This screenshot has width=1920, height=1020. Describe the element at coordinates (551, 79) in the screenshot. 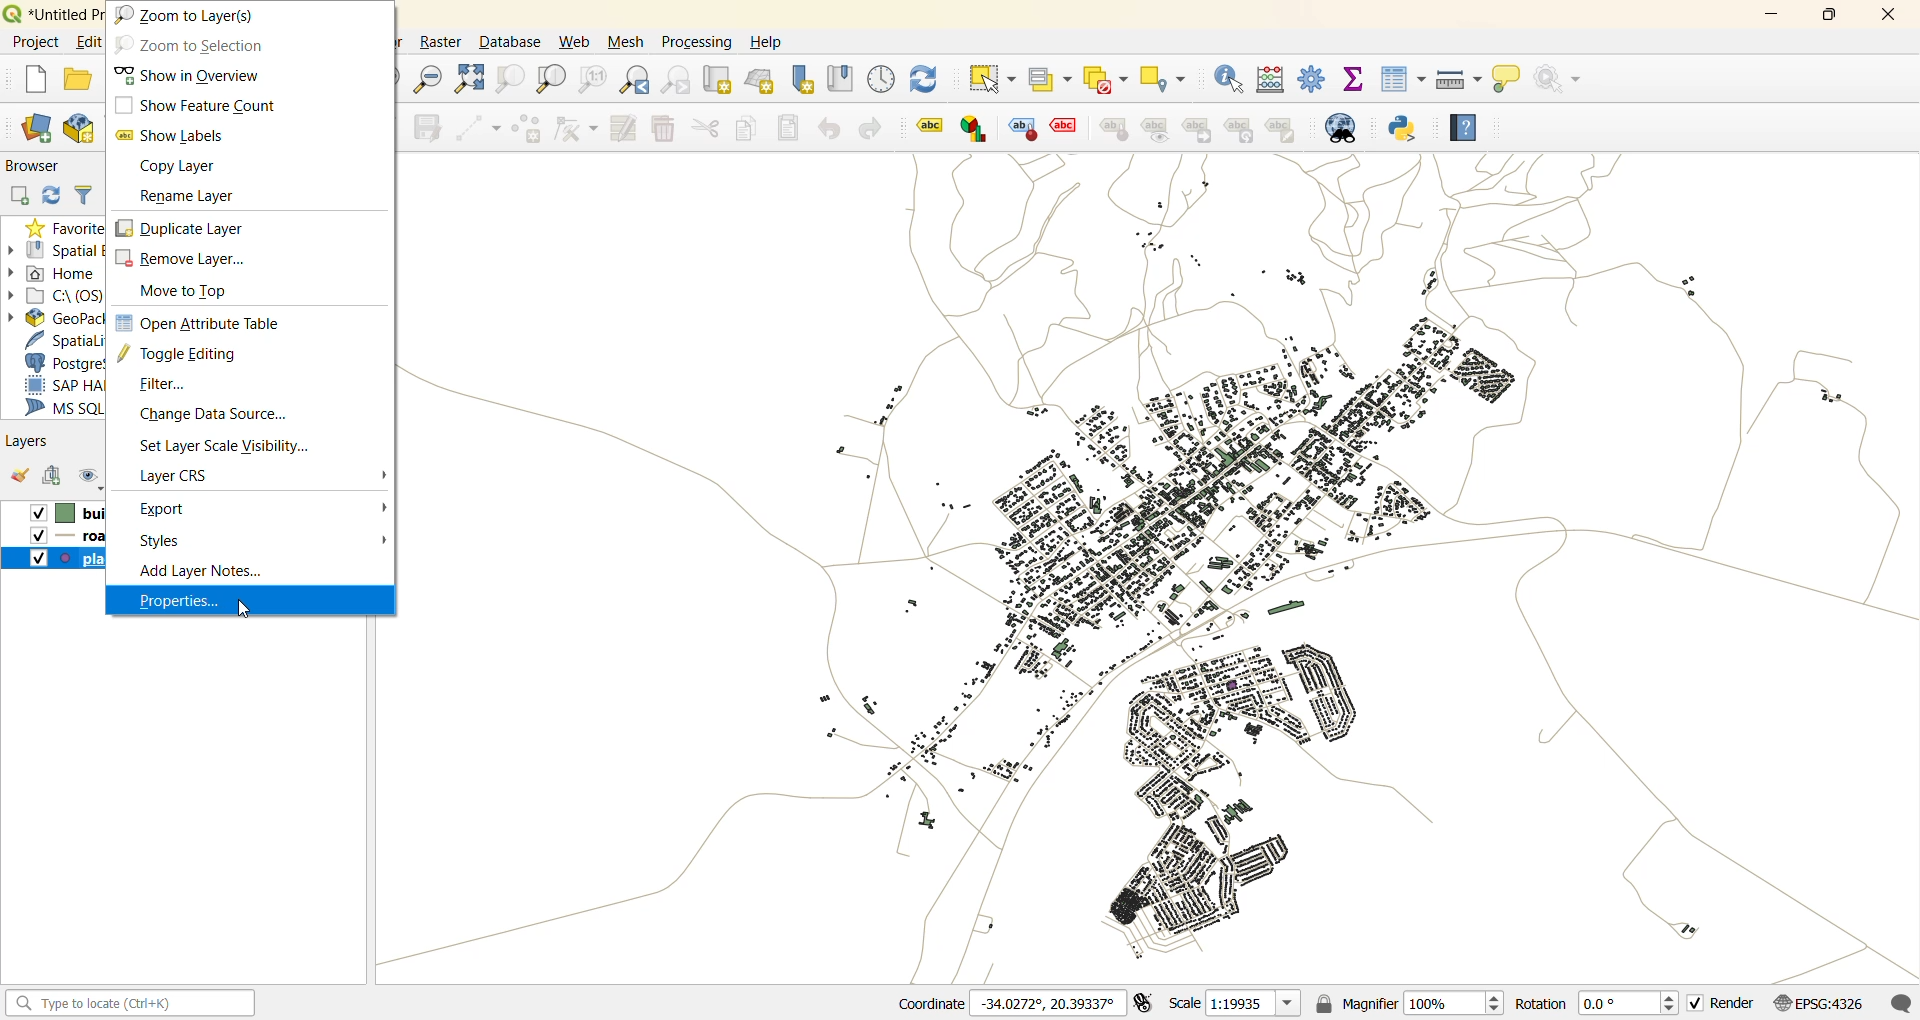

I see `zoom layer` at that location.